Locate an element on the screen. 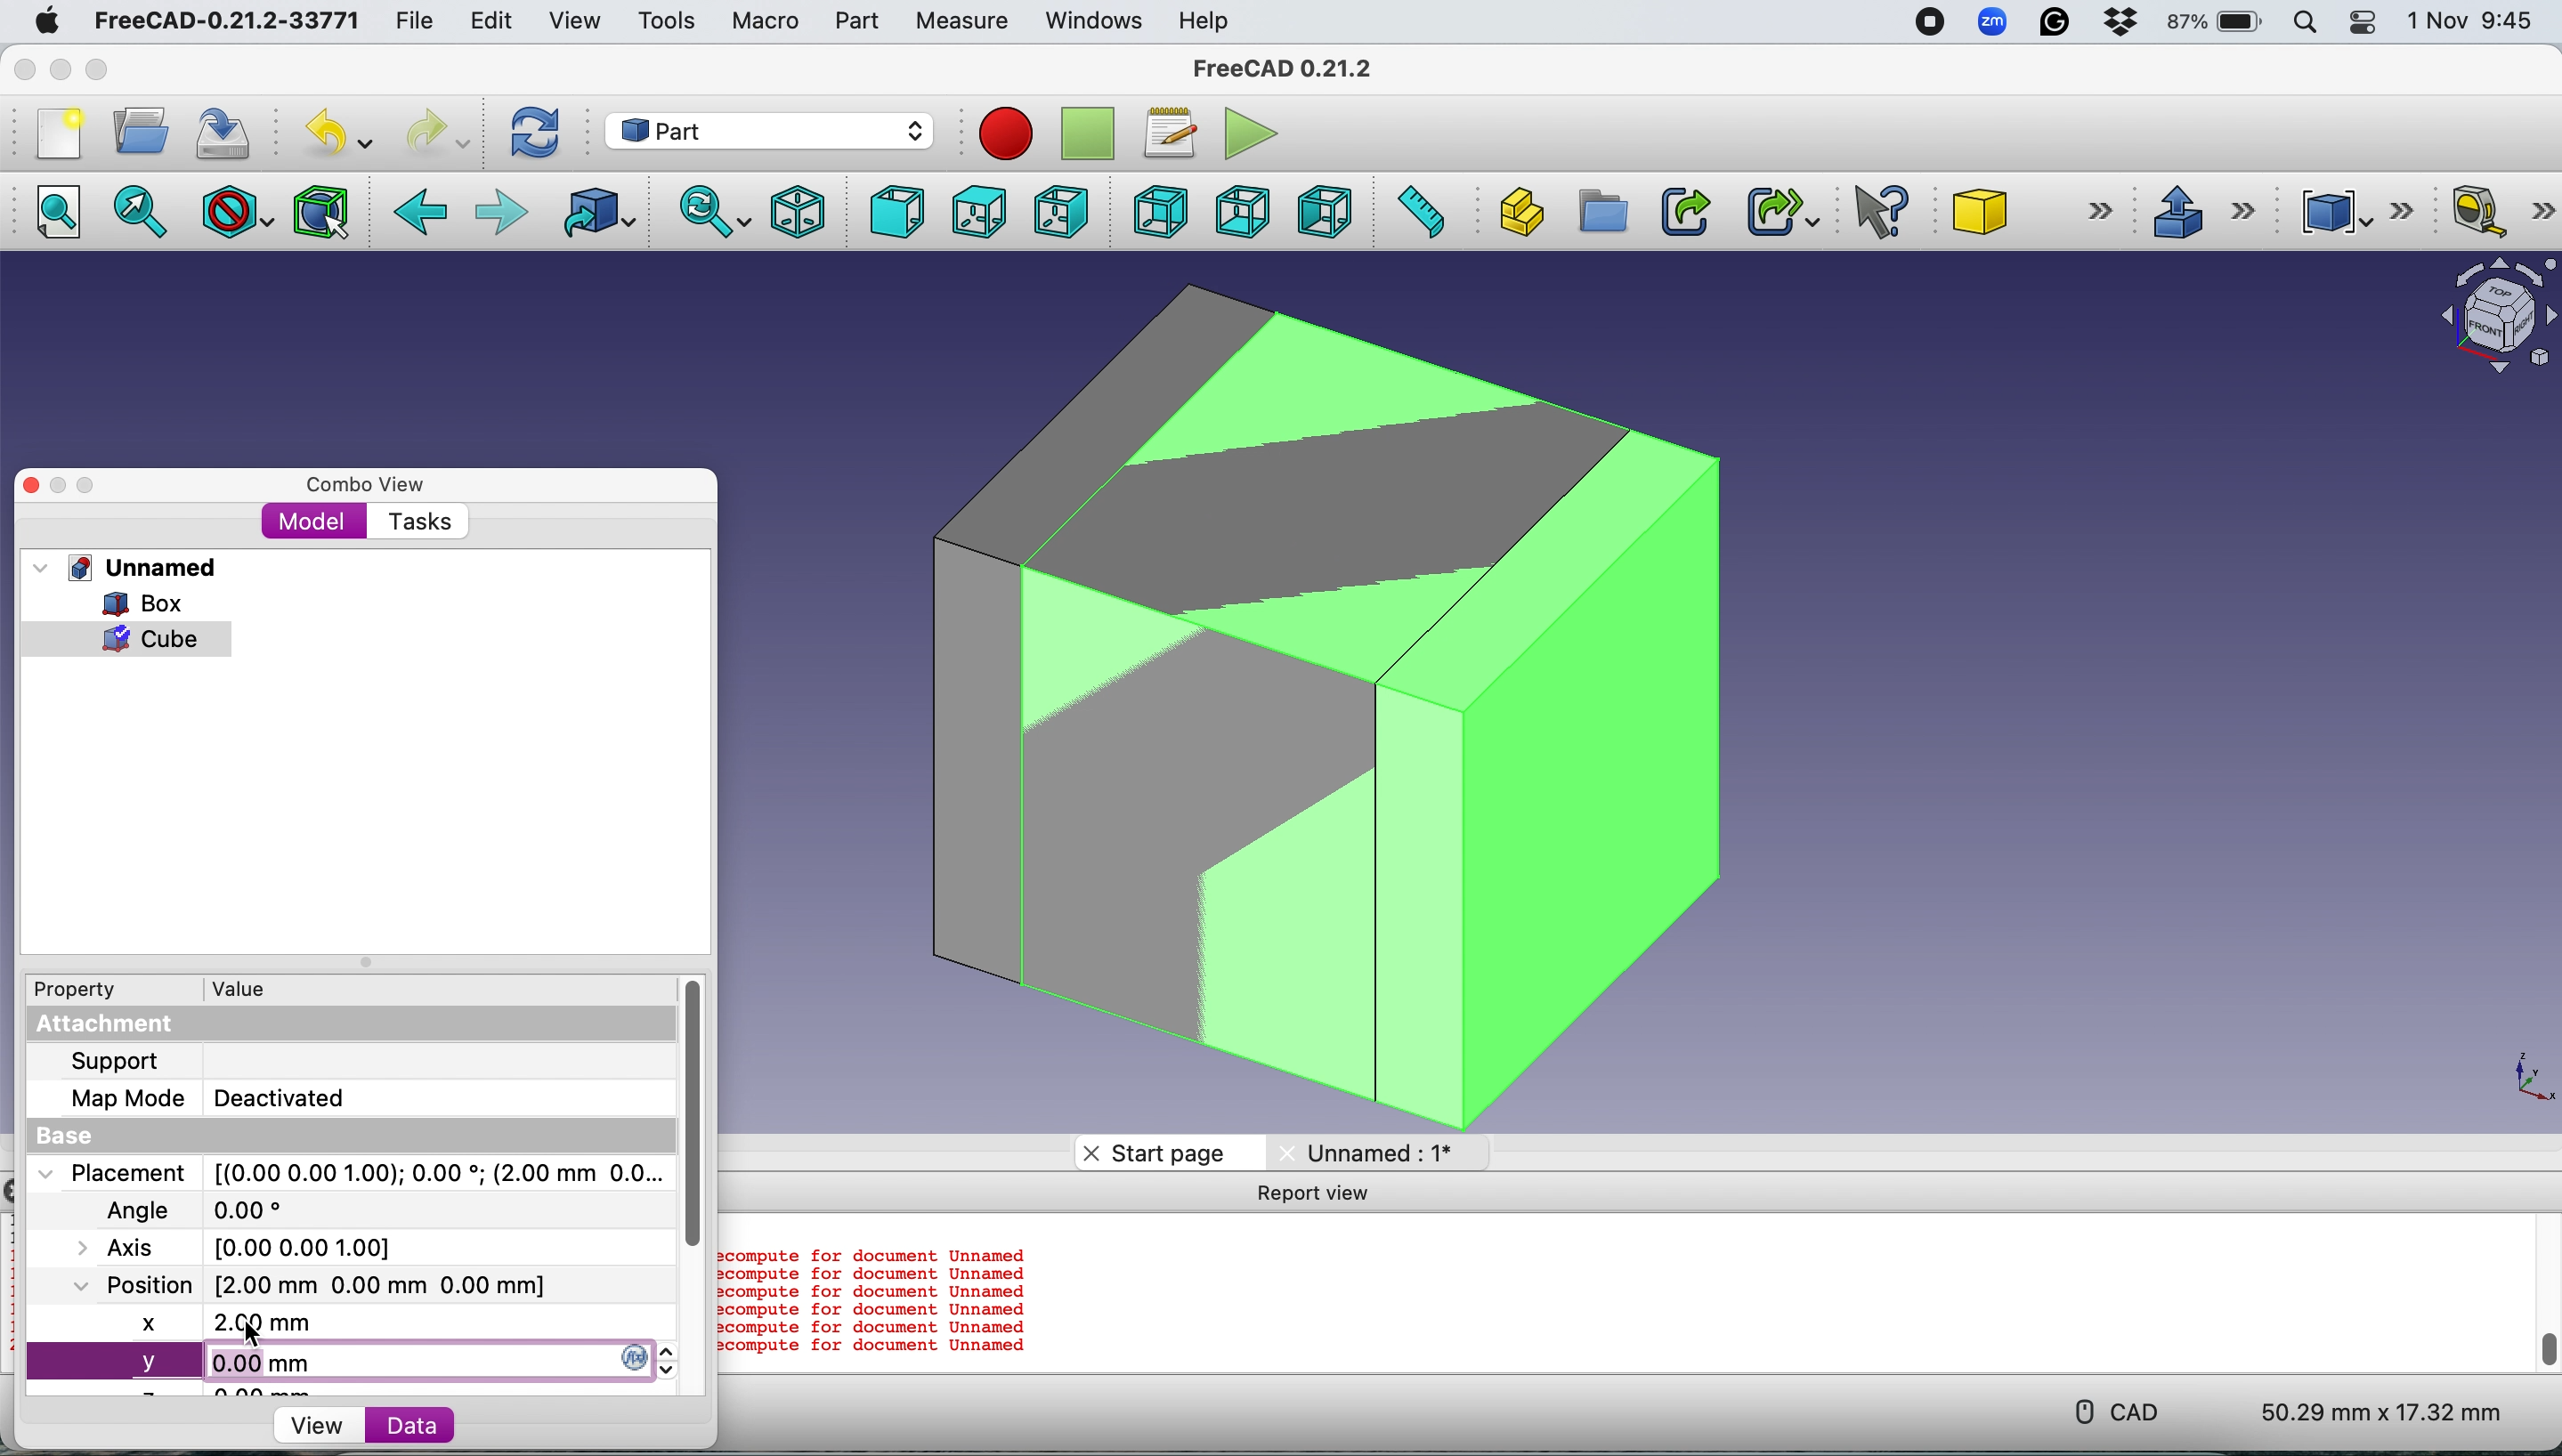 Image resolution: width=2562 pixels, height=1456 pixels. Base is located at coordinates (82, 1135).